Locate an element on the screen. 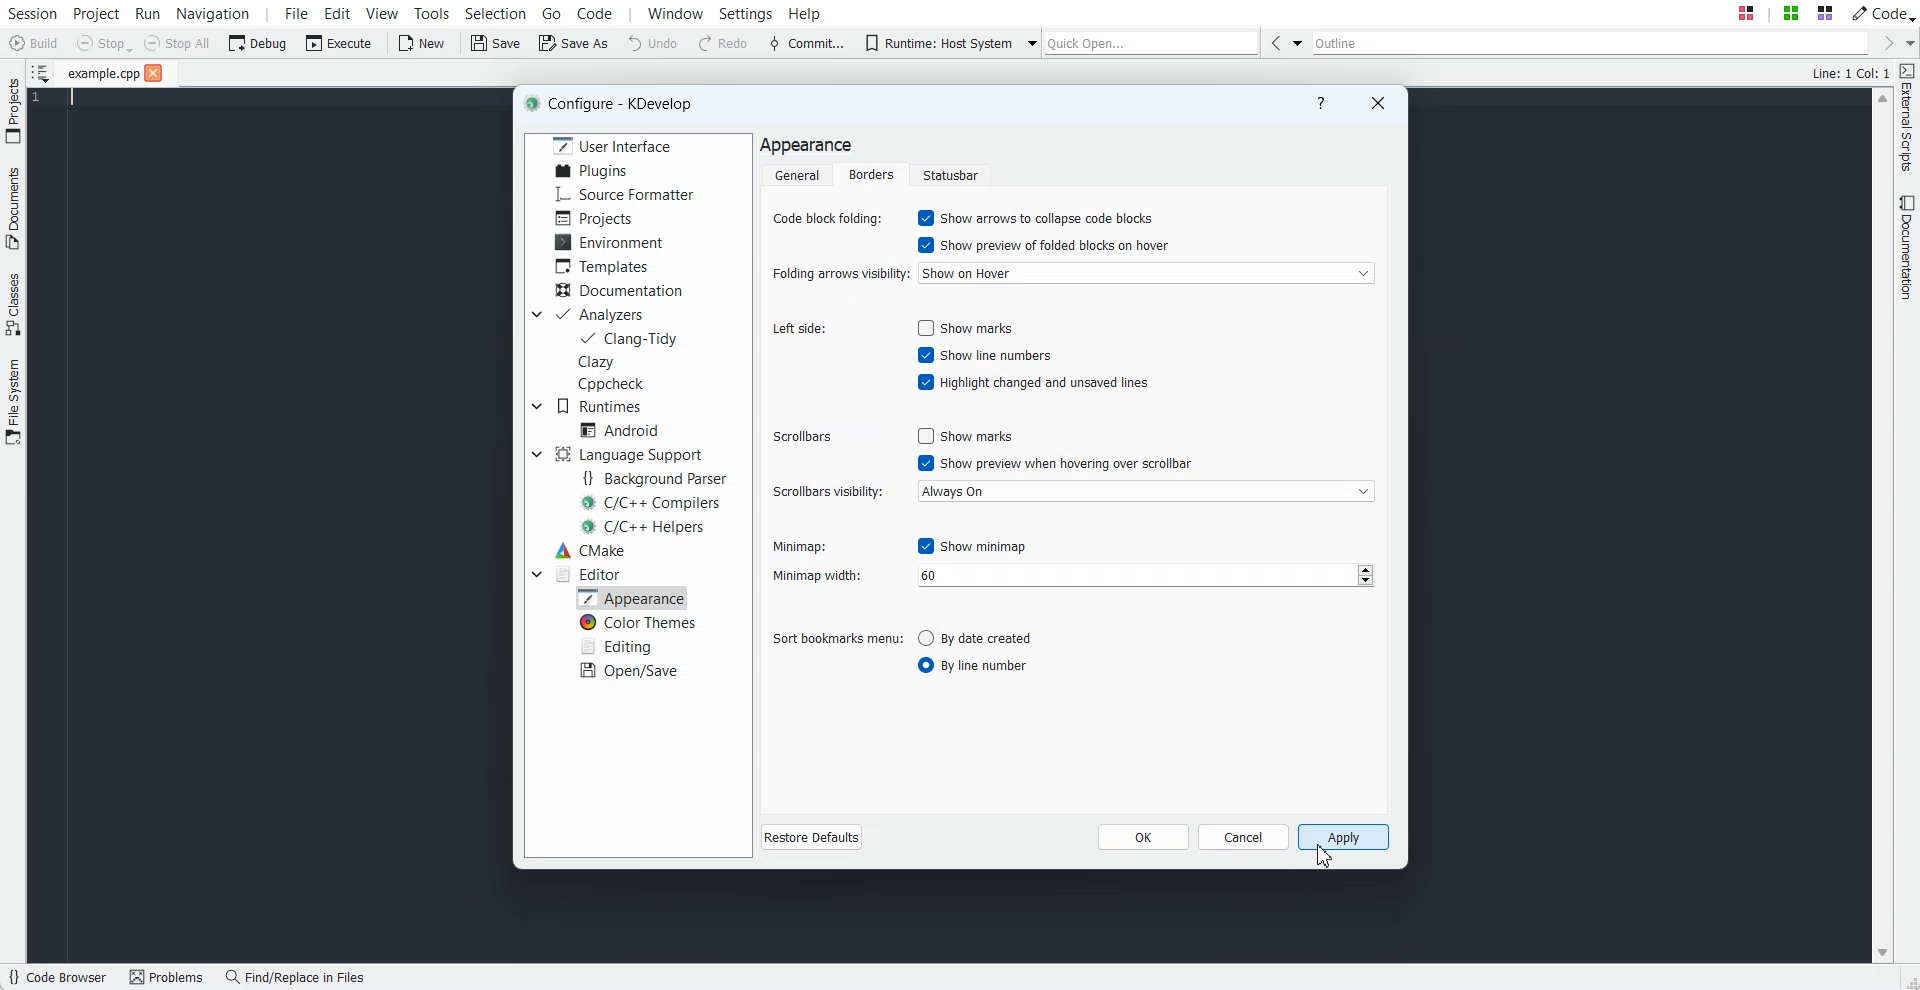 The height and width of the screenshot is (990, 1920). Minimap width is located at coordinates (837, 575).